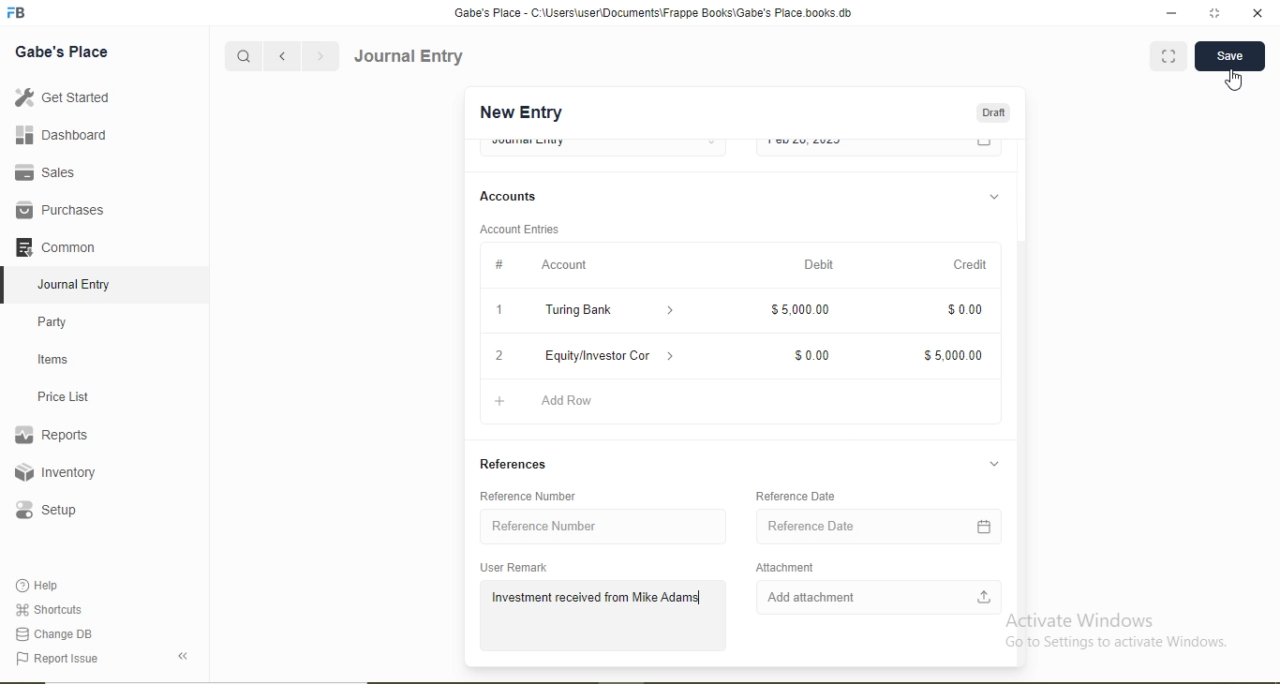  Describe the element at coordinates (54, 246) in the screenshot. I see `Common` at that location.